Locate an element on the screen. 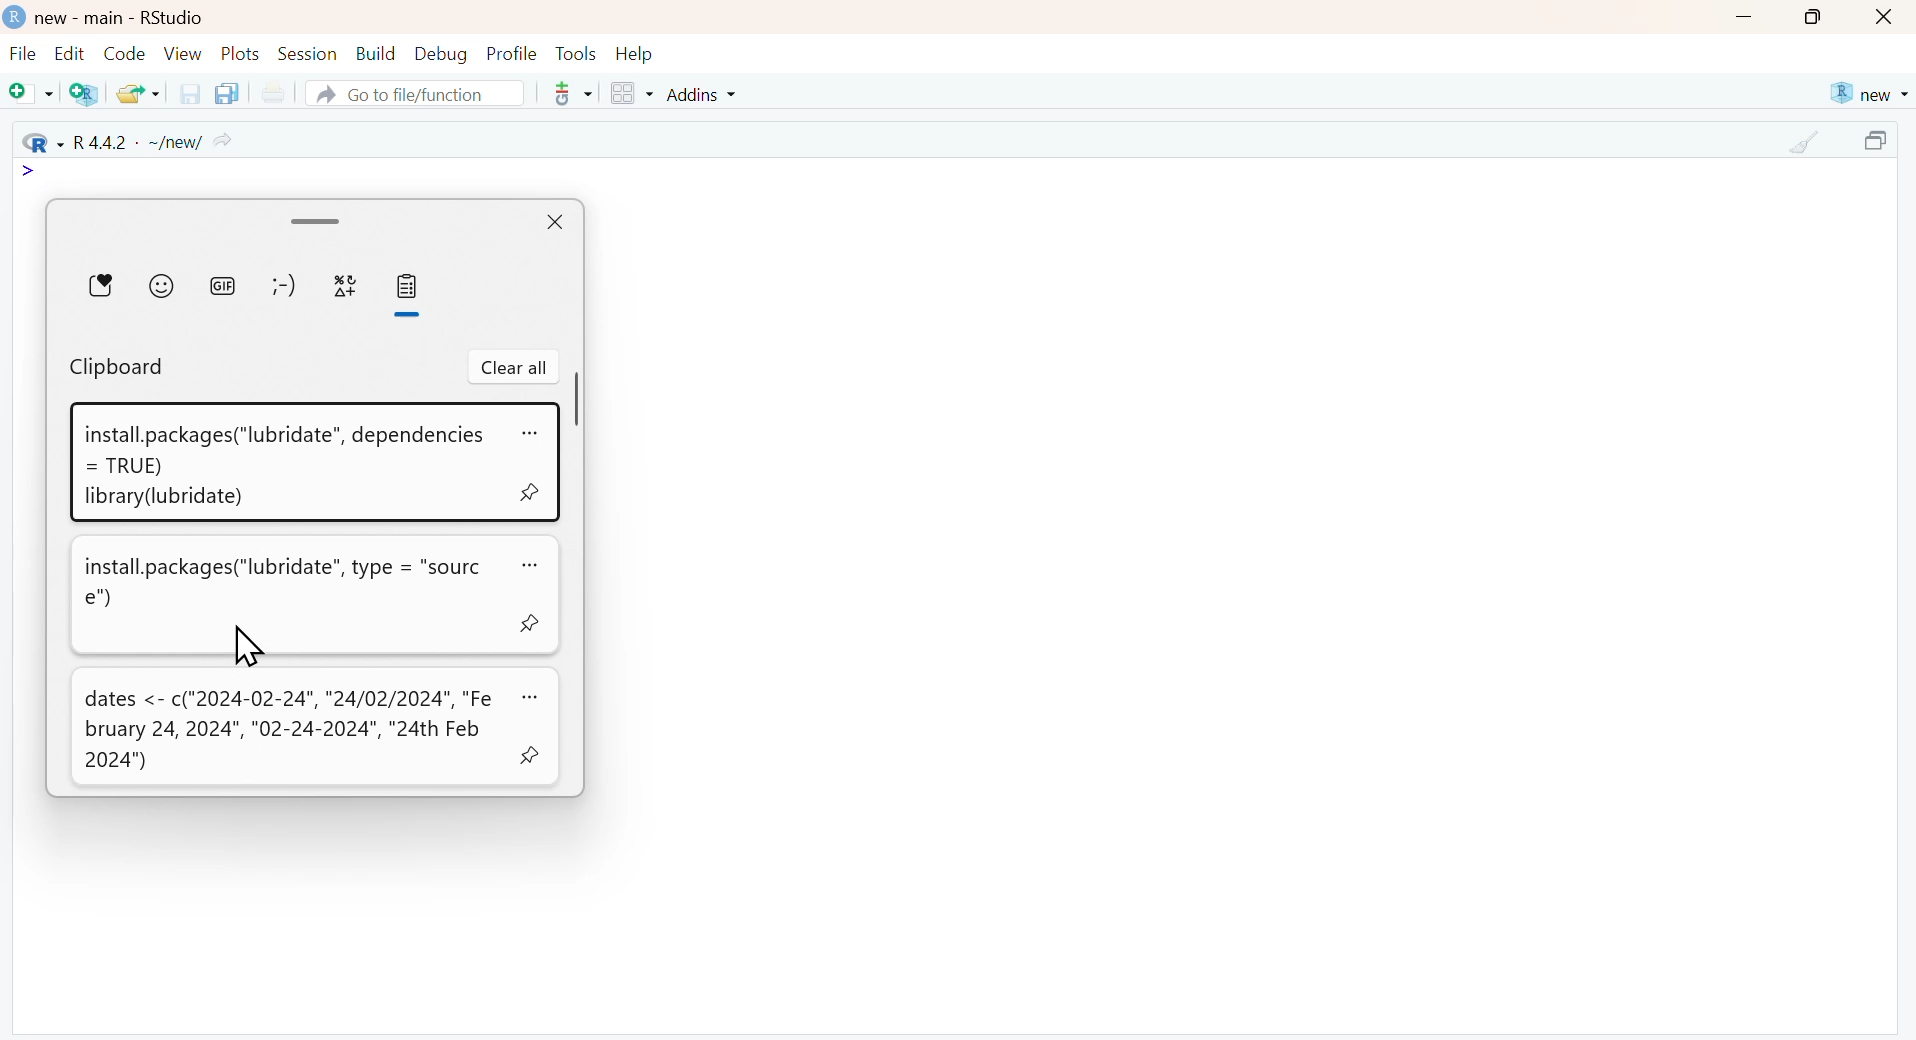 Image resolution: width=1916 pixels, height=1040 pixels. close is located at coordinates (552, 224).